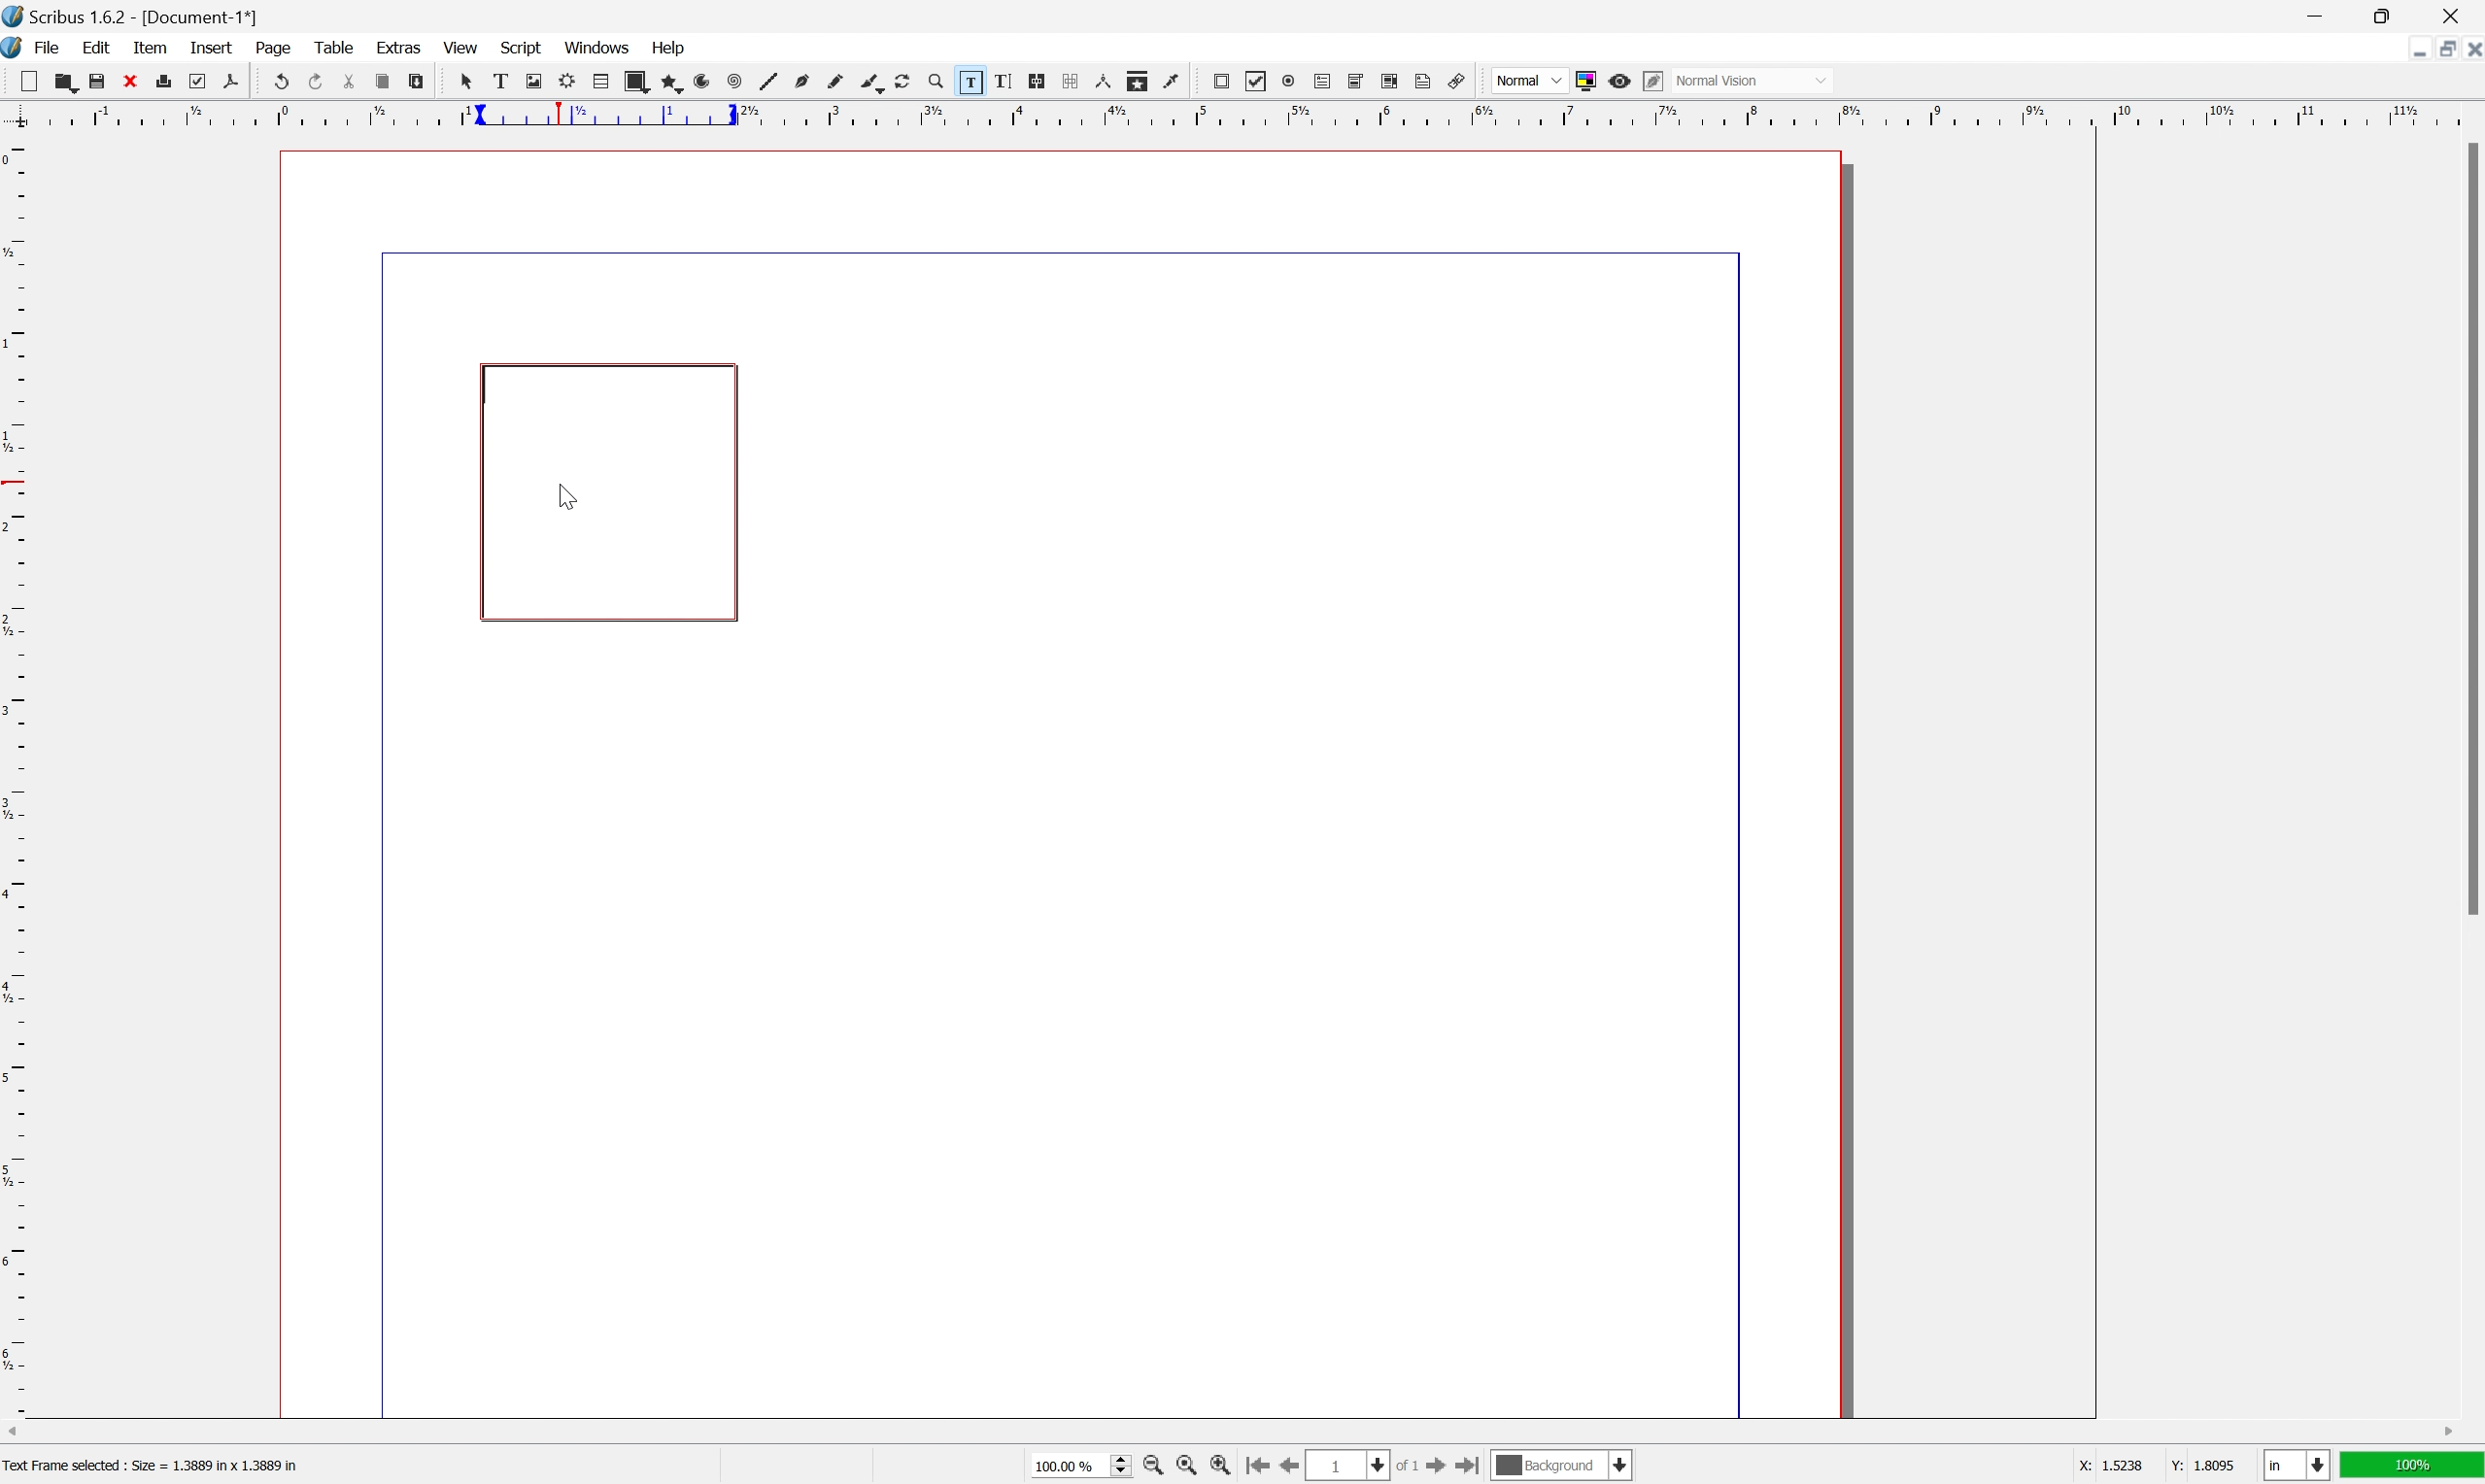  What do you see at coordinates (1424, 81) in the screenshot?
I see `text annotation` at bounding box center [1424, 81].